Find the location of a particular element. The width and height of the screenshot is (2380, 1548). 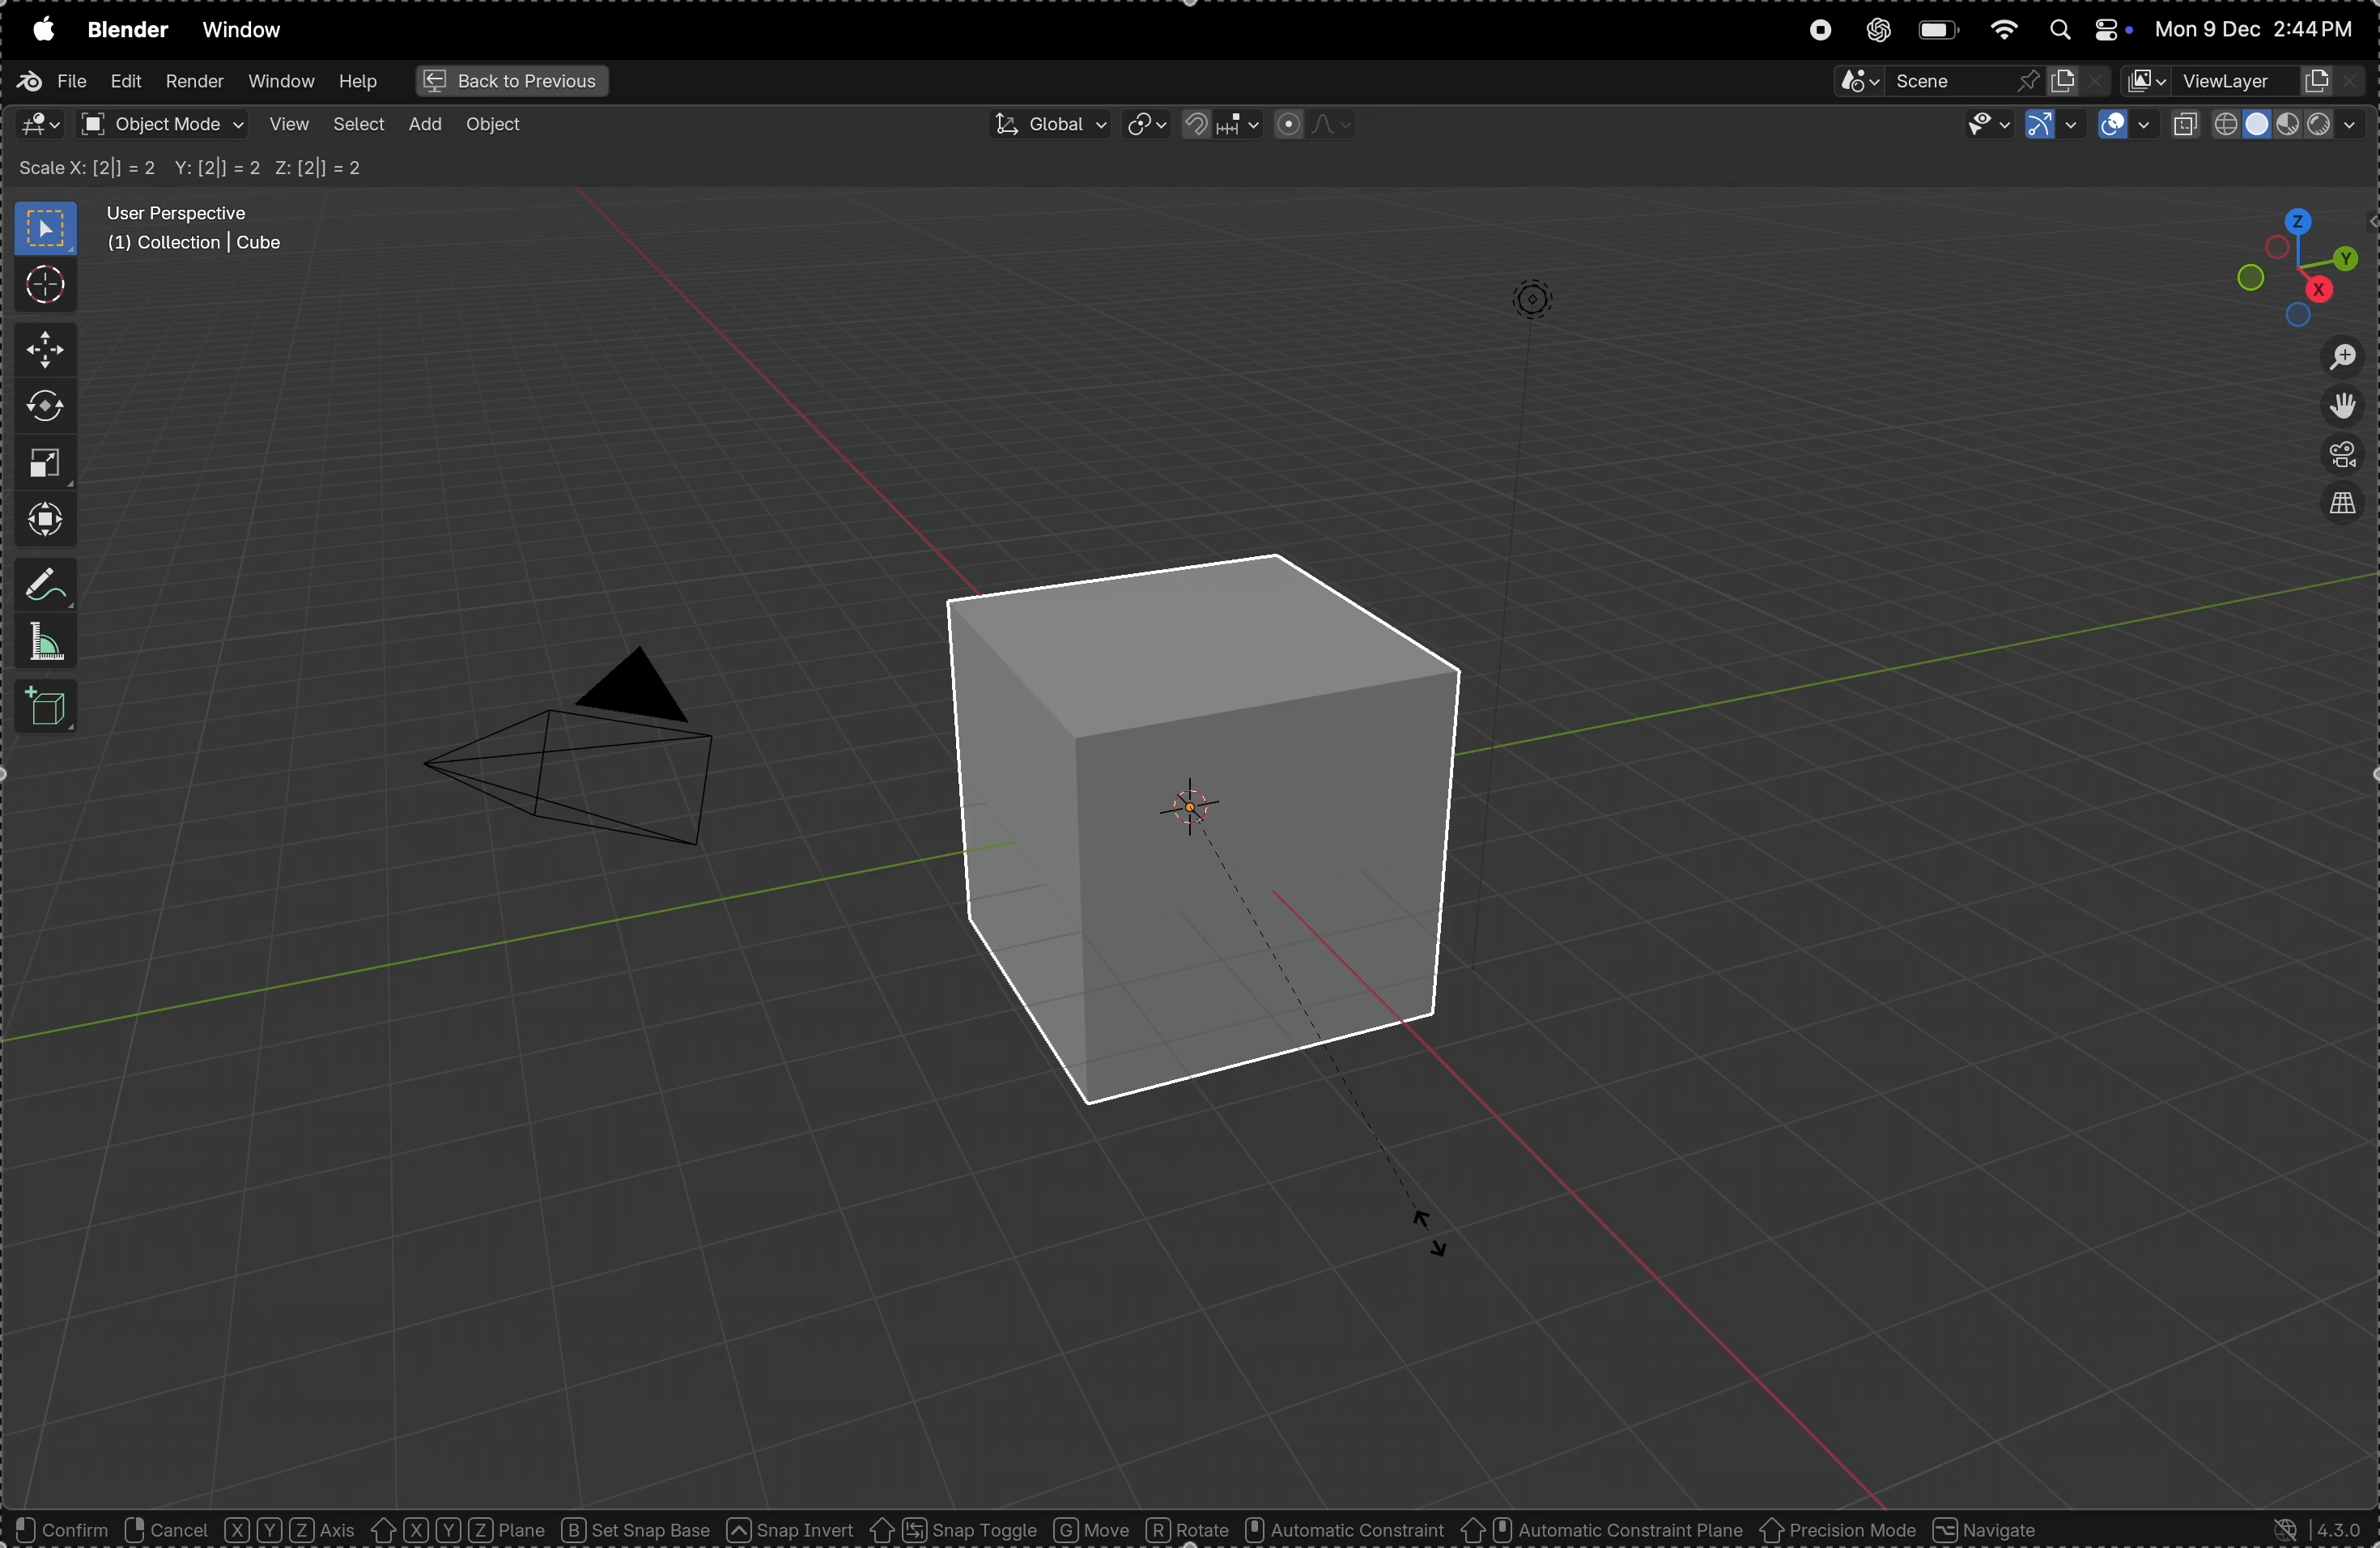

proportional fall off is located at coordinates (1311, 124).